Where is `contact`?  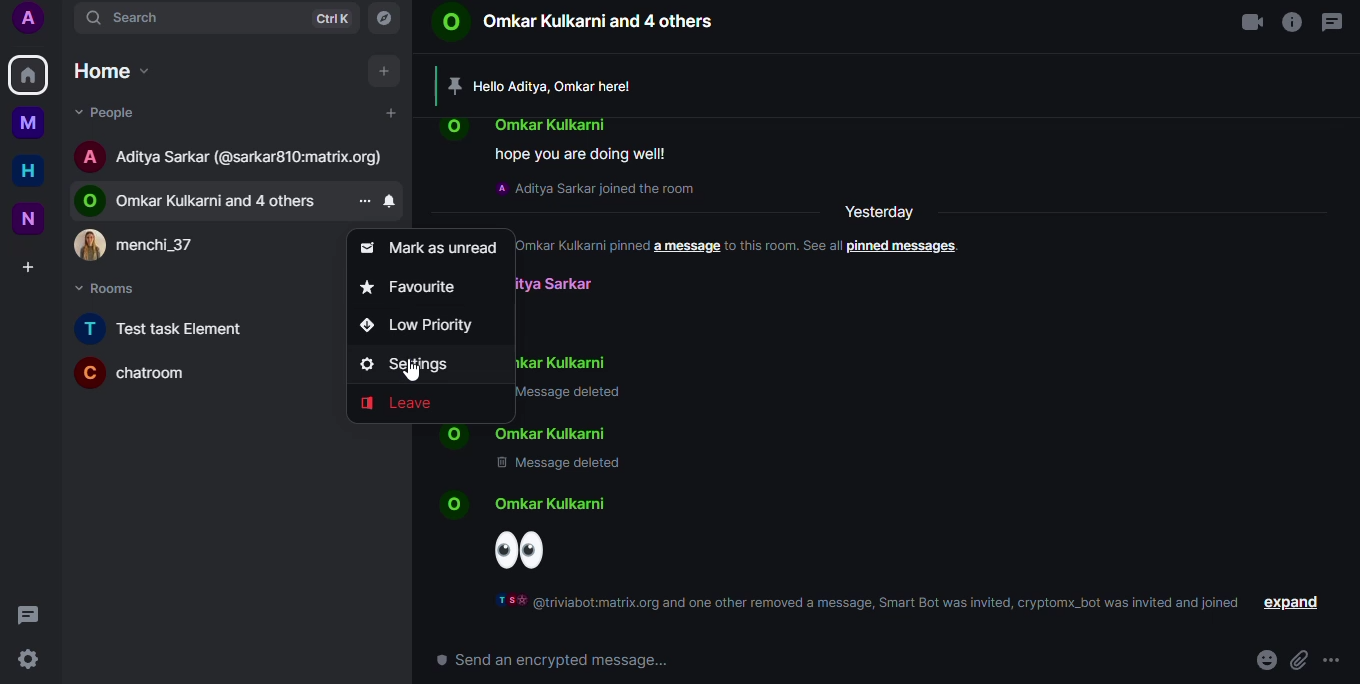 contact is located at coordinates (526, 435).